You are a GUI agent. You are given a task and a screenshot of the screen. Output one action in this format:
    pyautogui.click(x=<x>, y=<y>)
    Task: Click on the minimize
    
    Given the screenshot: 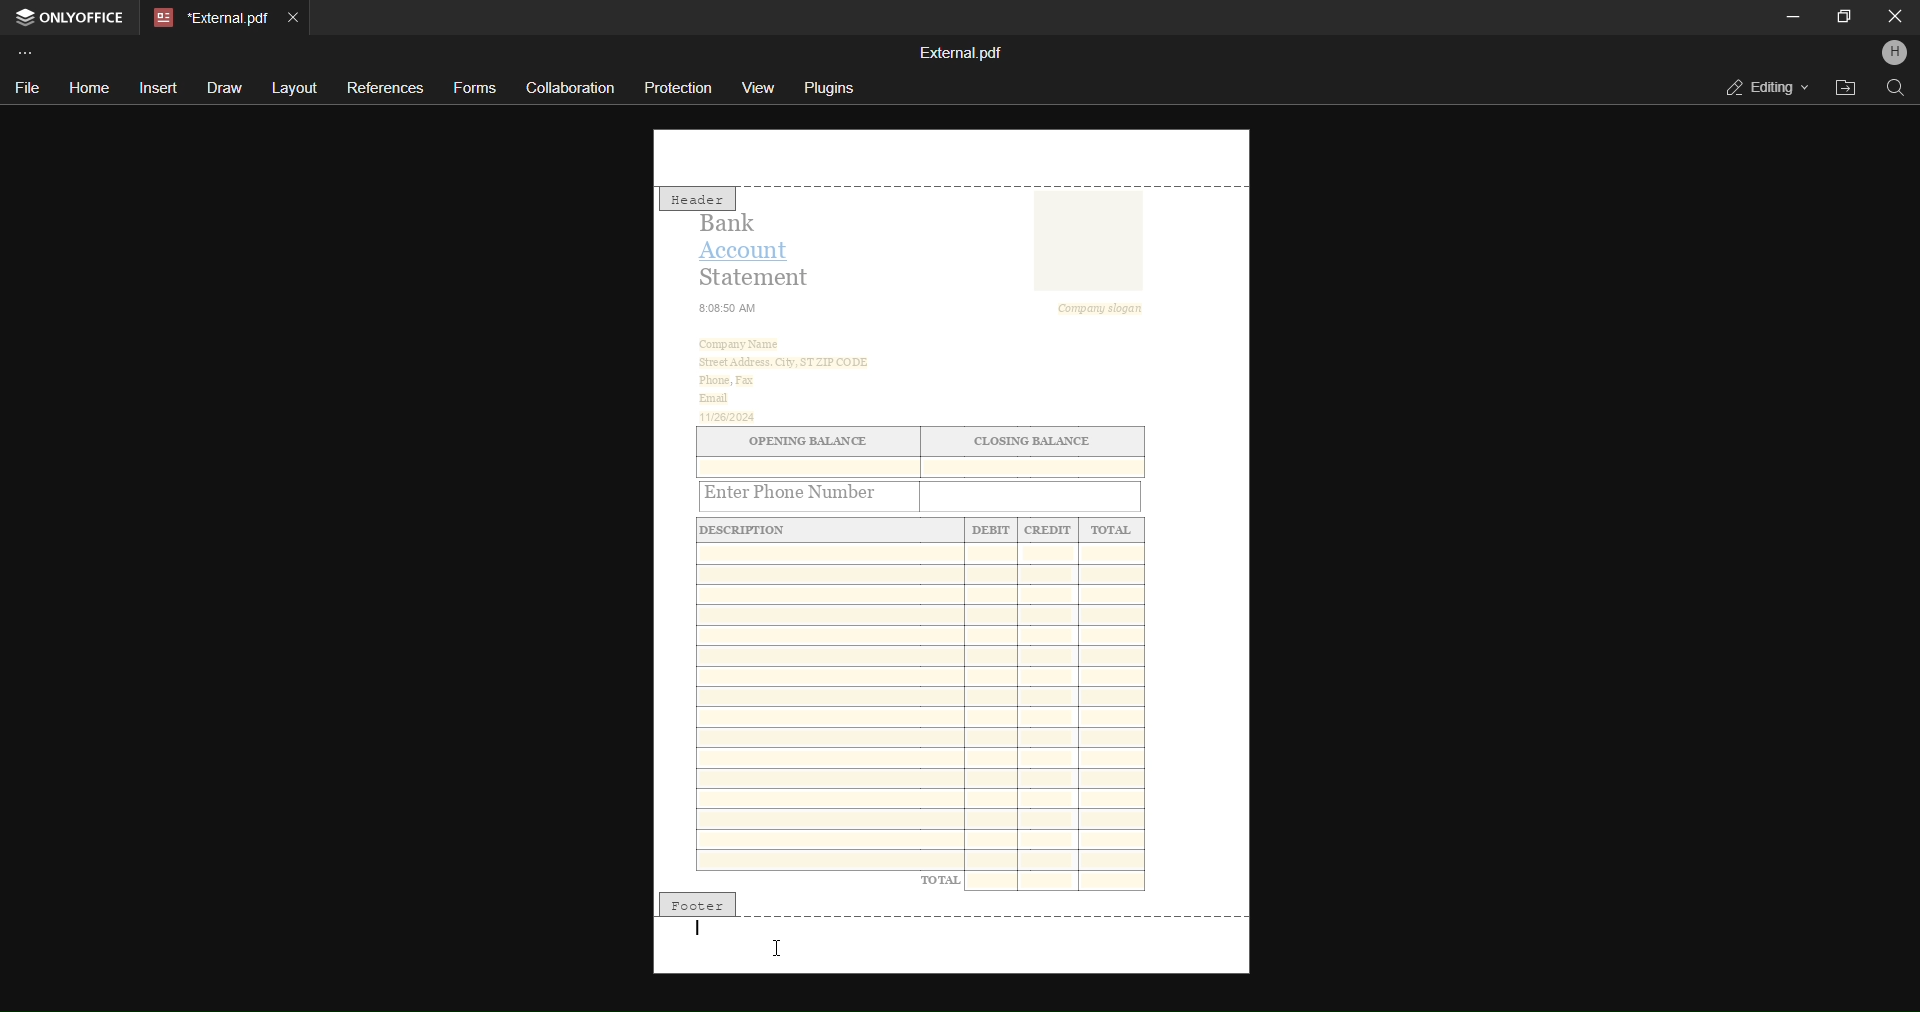 What is the action you would take?
    pyautogui.click(x=1793, y=16)
    